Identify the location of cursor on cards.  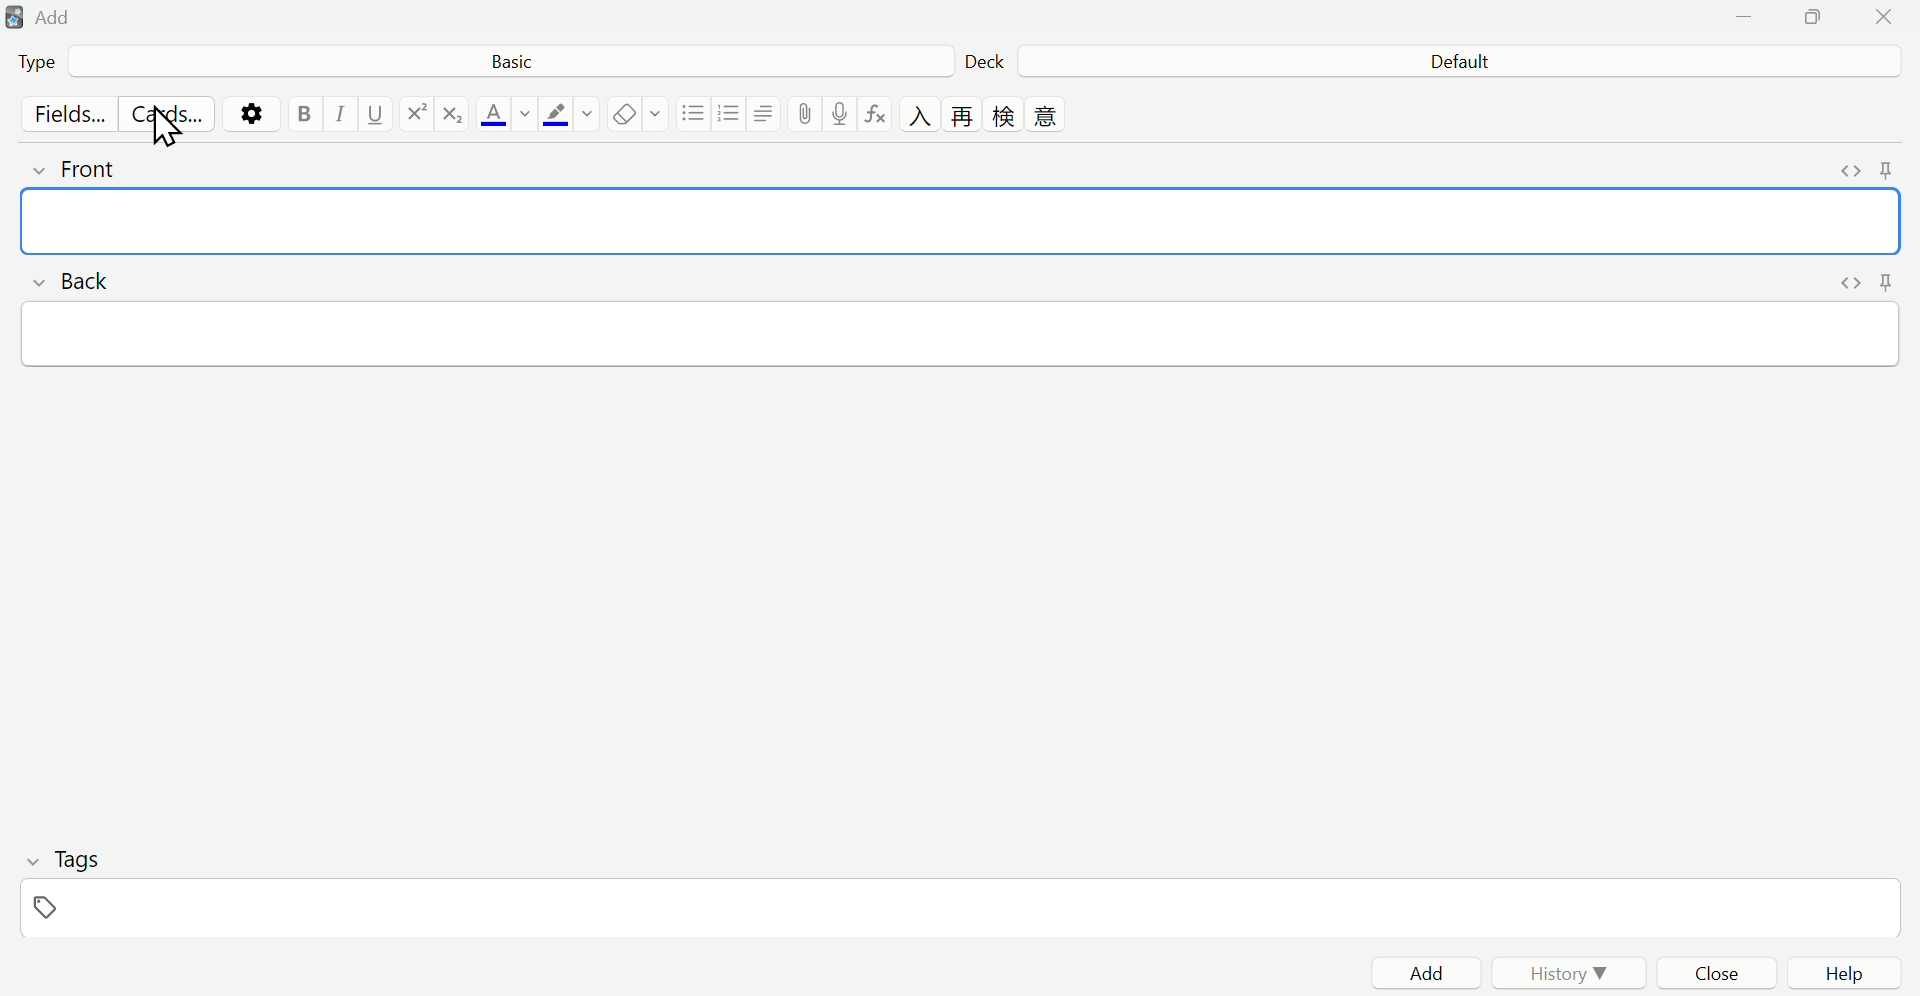
(164, 133).